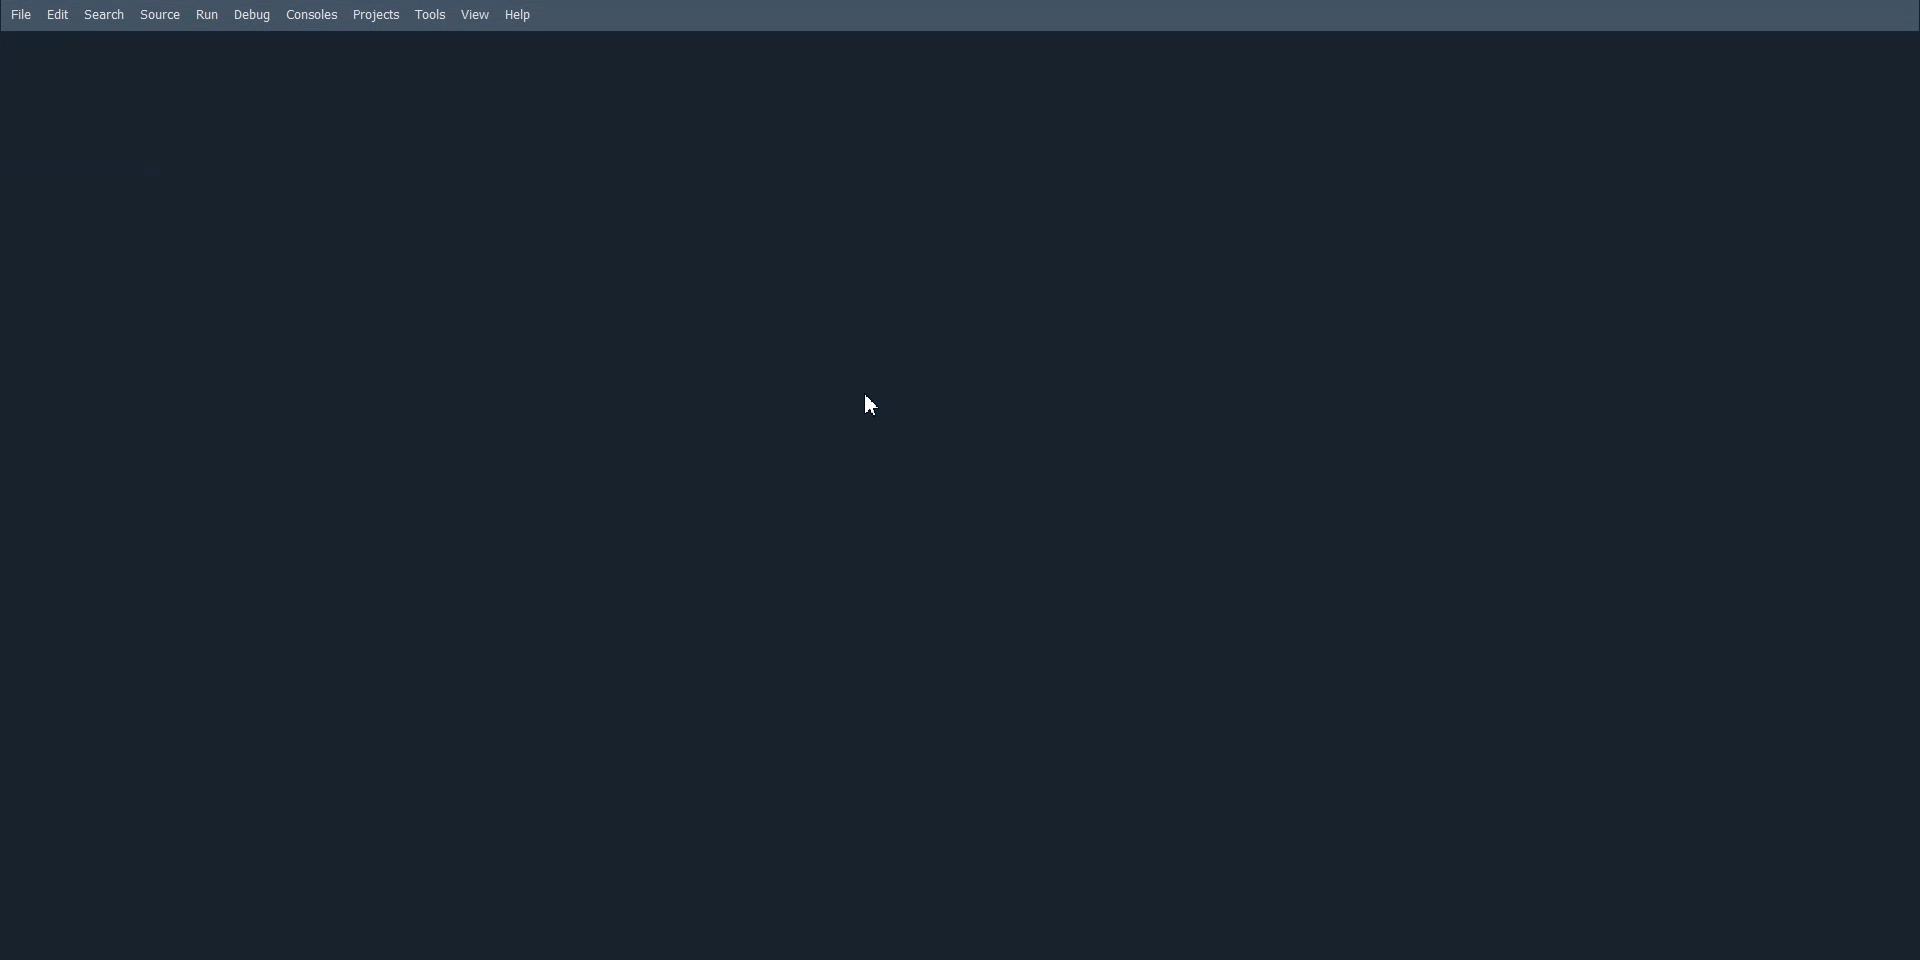 Image resolution: width=1920 pixels, height=960 pixels. I want to click on Edit, so click(59, 14).